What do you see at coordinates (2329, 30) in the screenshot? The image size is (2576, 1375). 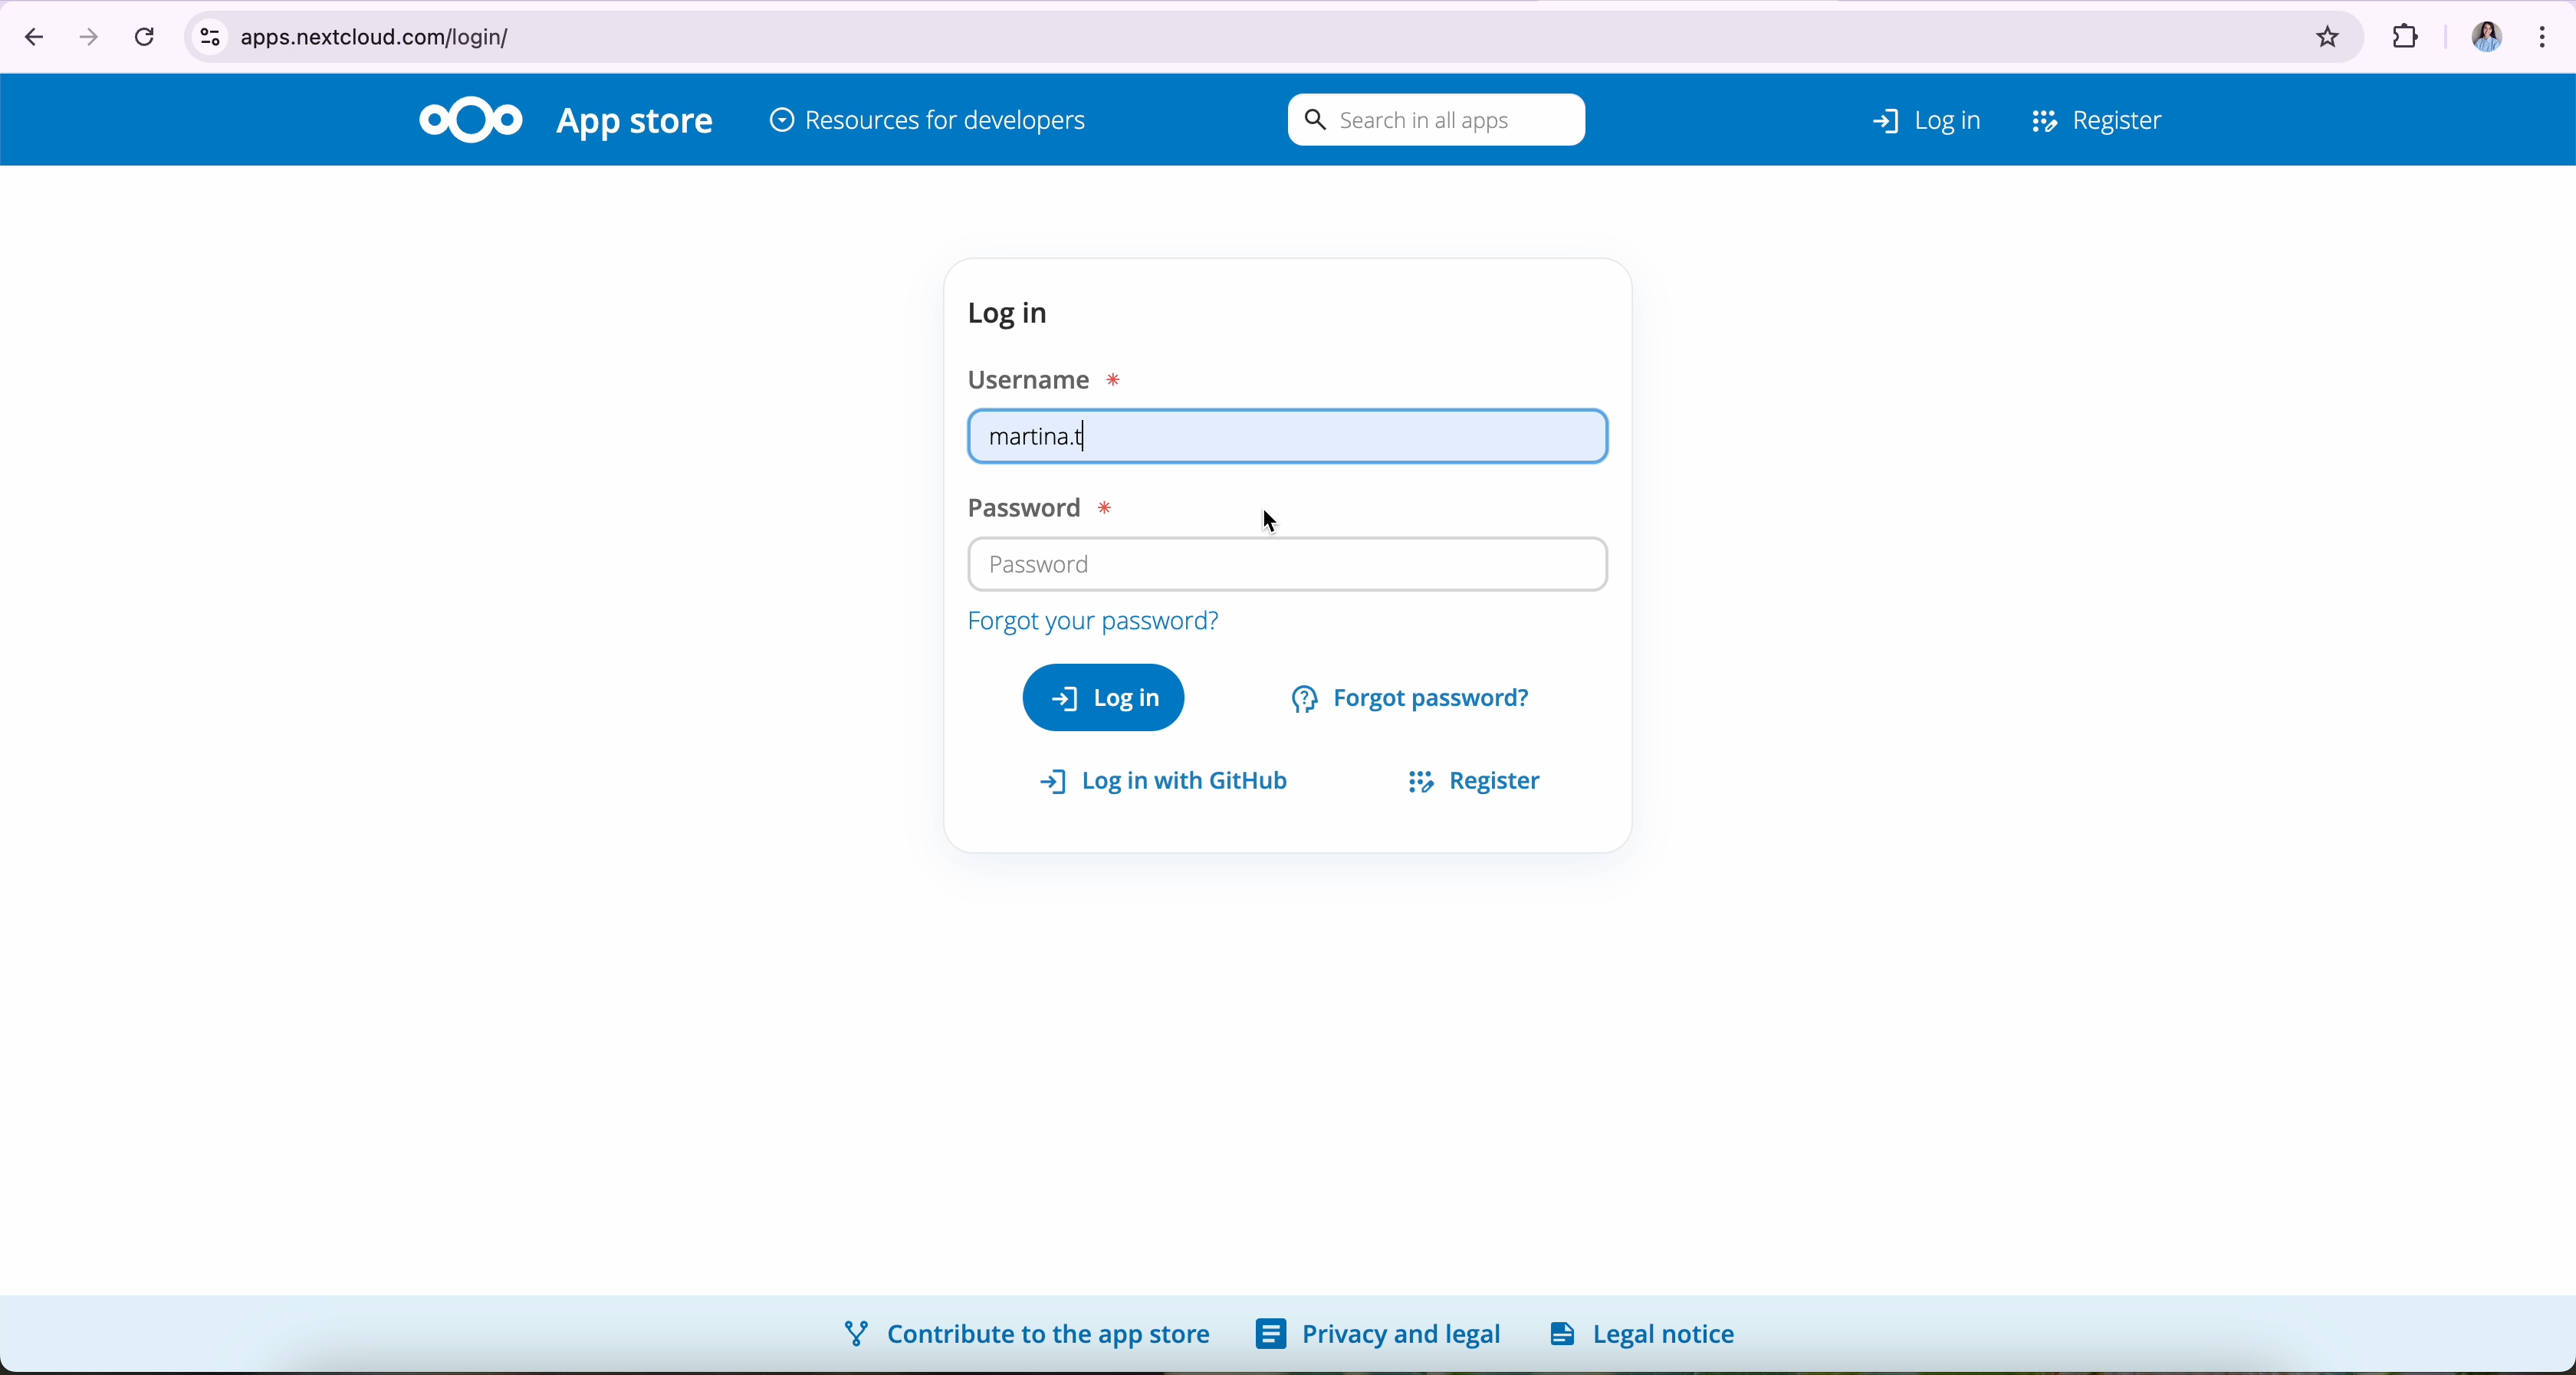 I see `favorites` at bounding box center [2329, 30].